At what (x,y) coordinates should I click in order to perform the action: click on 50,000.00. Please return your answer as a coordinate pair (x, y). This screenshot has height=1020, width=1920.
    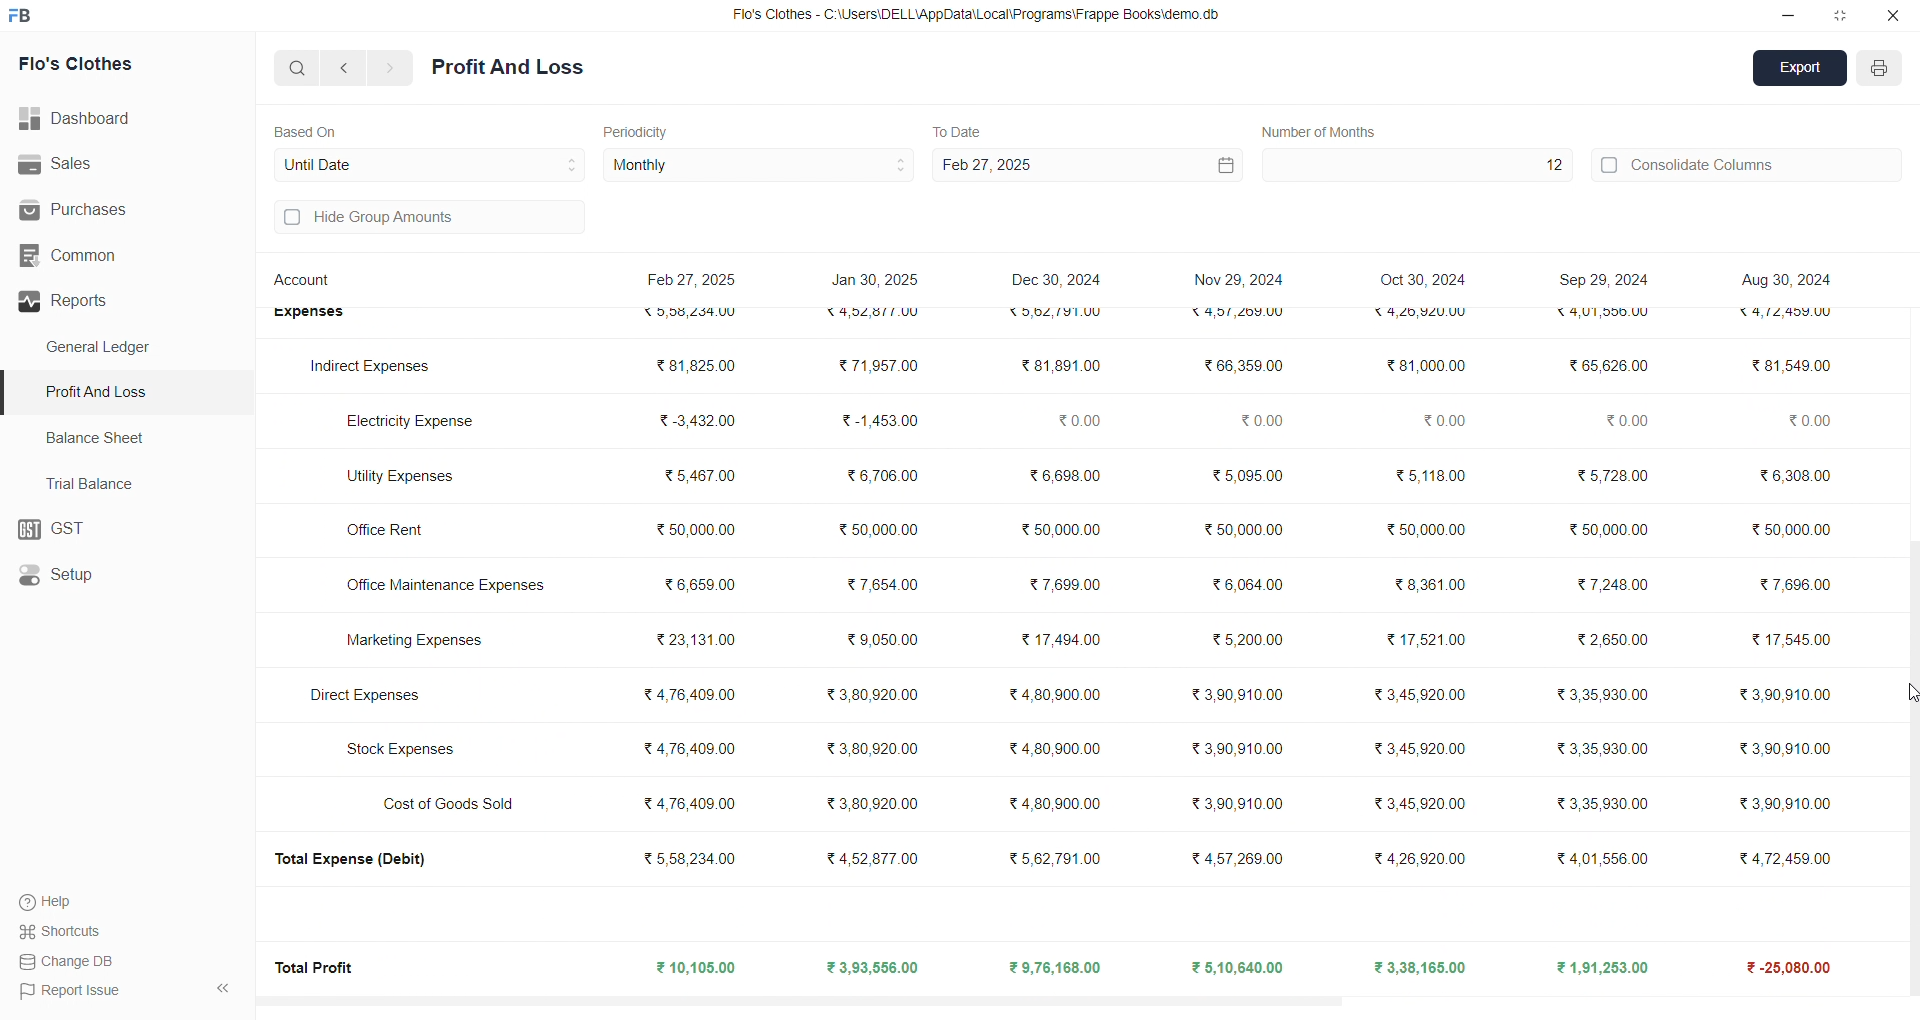
    Looking at the image, I should click on (1793, 530).